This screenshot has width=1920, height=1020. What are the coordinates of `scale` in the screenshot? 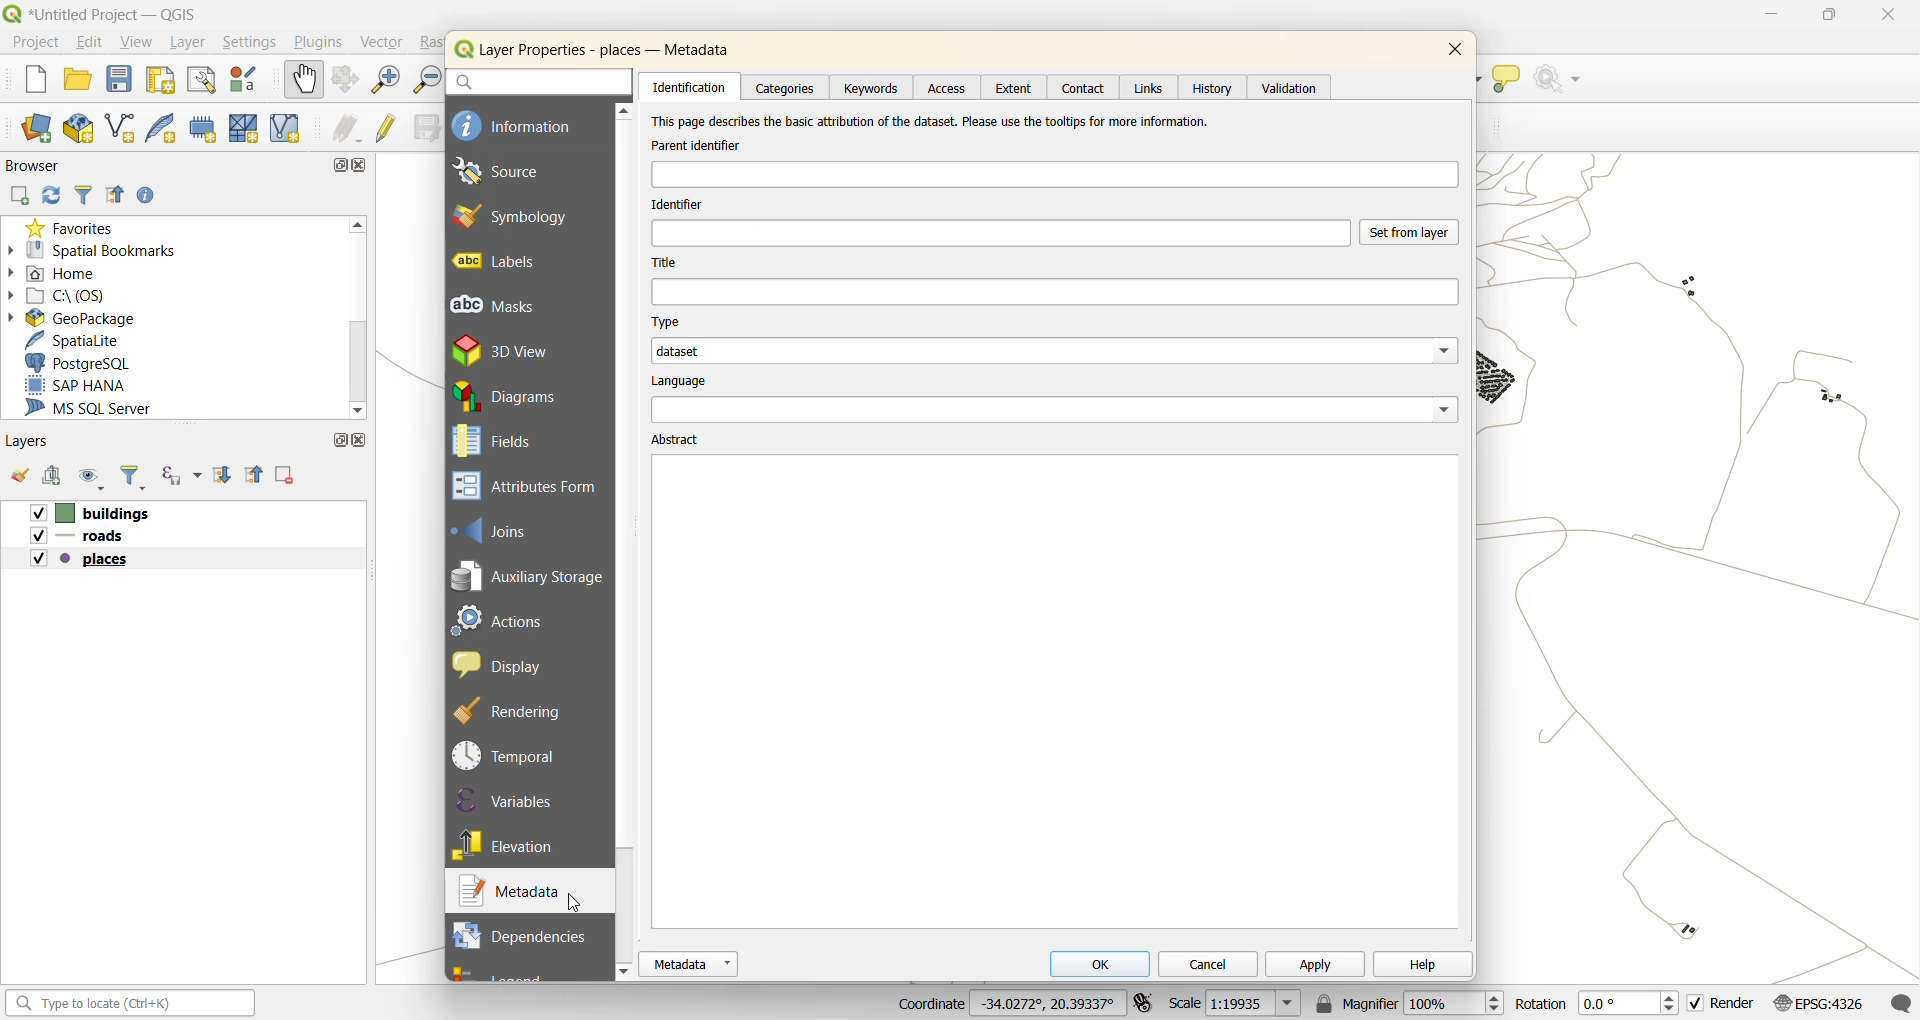 It's located at (1240, 1005).